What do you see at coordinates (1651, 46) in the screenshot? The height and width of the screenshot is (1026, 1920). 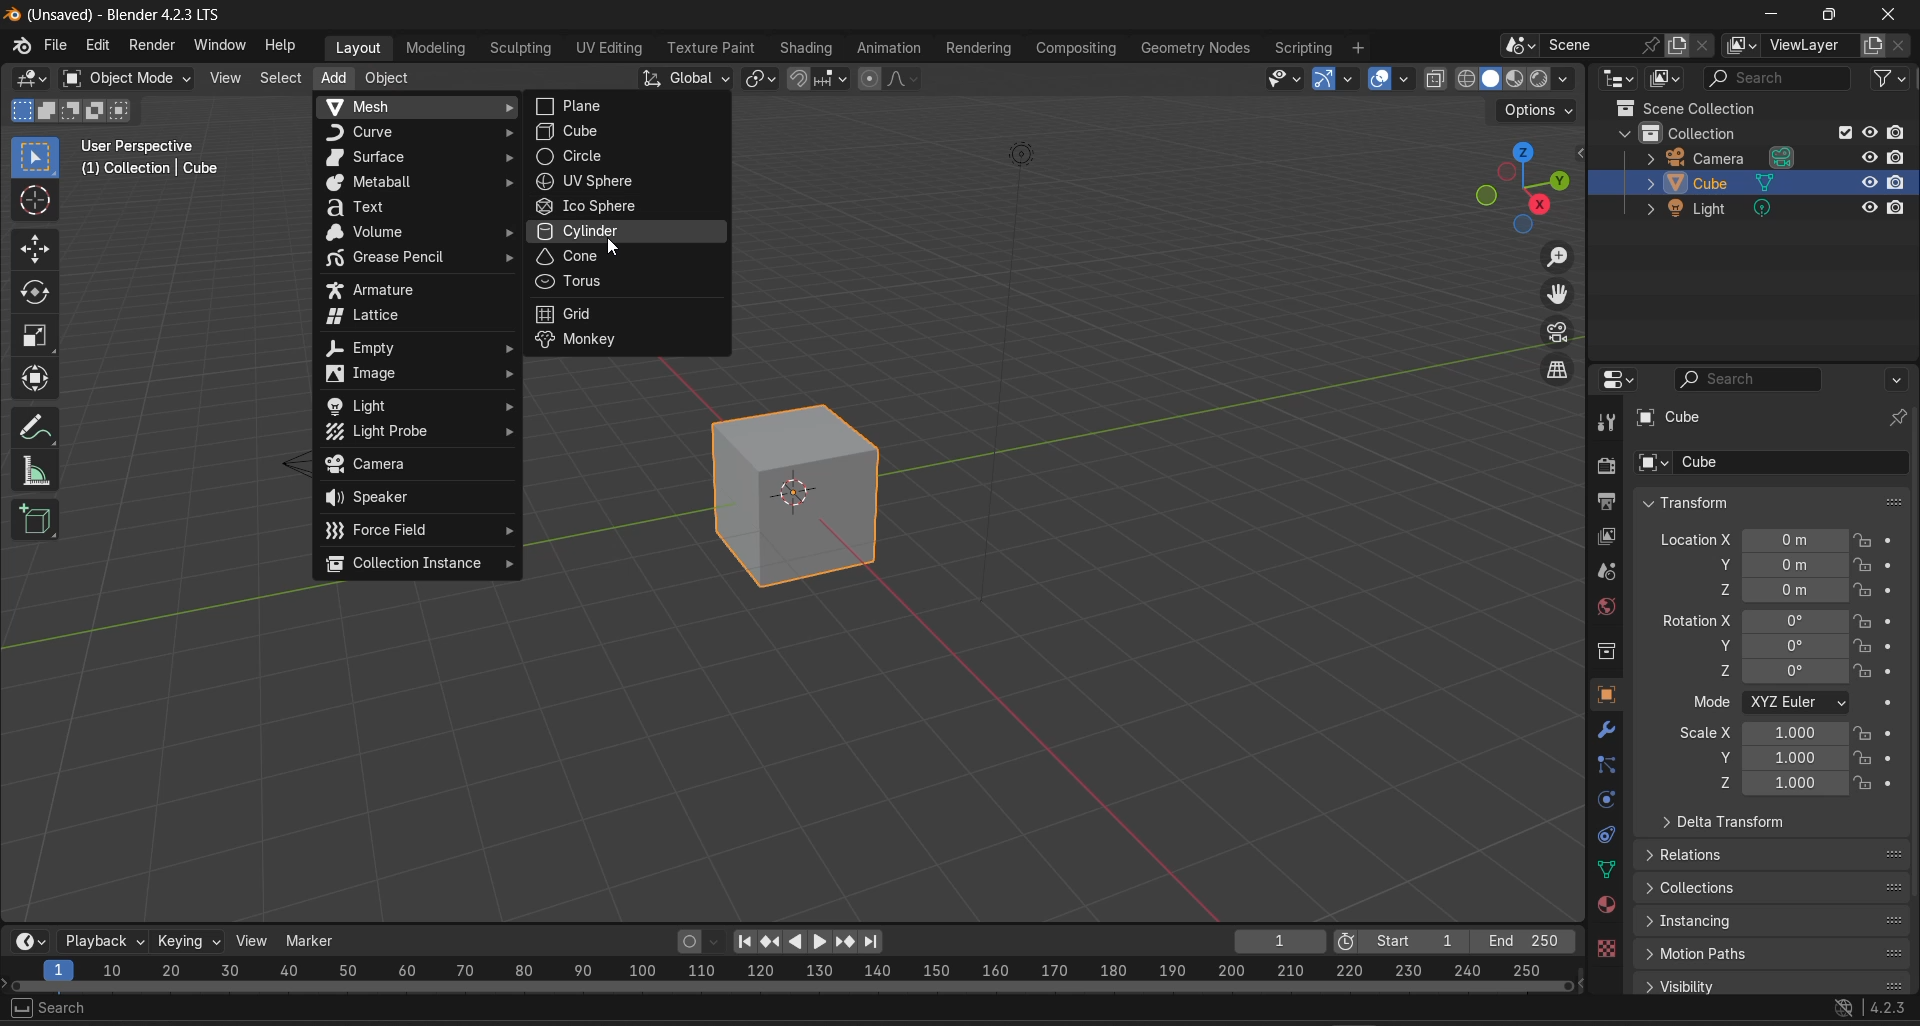 I see `pin scene to workspace` at bounding box center [1651, 46].